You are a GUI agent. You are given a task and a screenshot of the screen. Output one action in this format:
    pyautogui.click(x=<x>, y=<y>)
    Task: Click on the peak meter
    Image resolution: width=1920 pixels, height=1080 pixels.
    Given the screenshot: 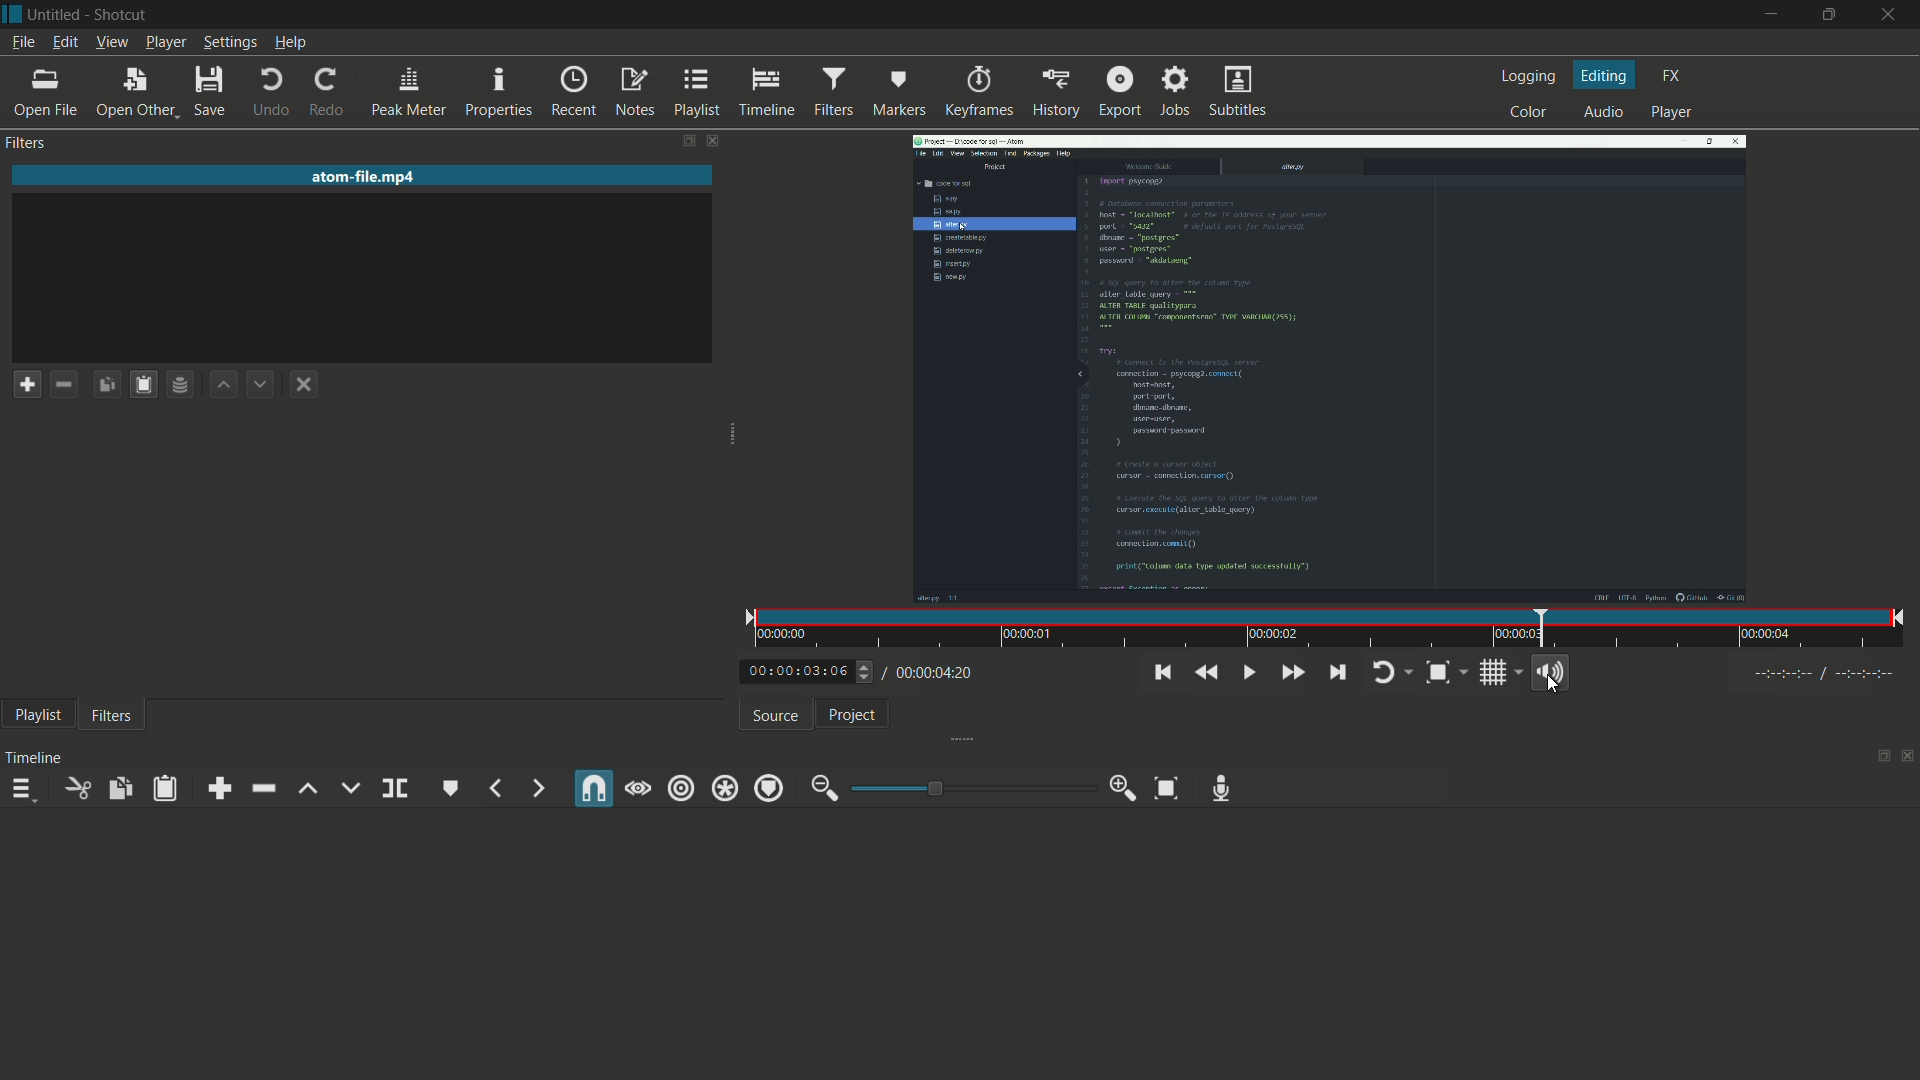 What is the action you would take?
    pyautogui.click(x=406, y=93)
    